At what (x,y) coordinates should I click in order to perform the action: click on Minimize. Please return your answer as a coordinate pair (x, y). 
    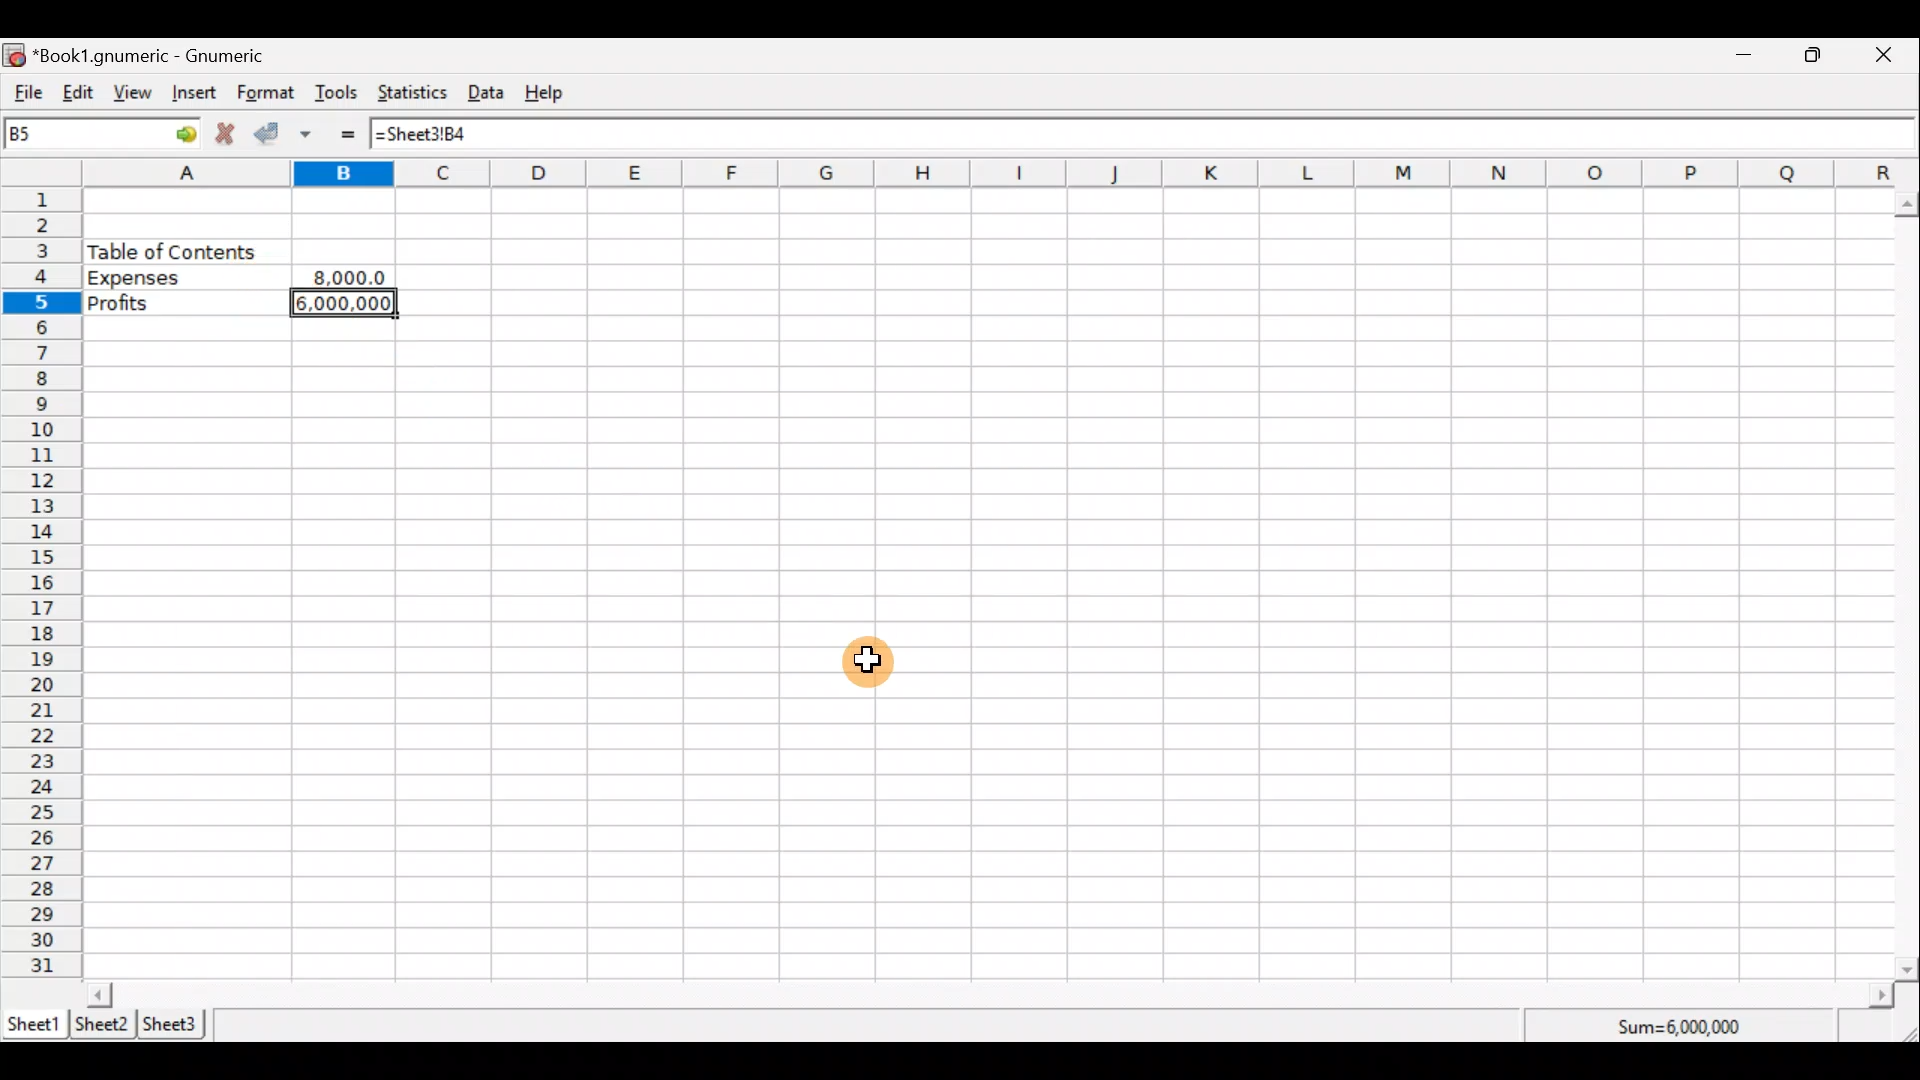
    Looking at the image, I should click on (1745, 57).